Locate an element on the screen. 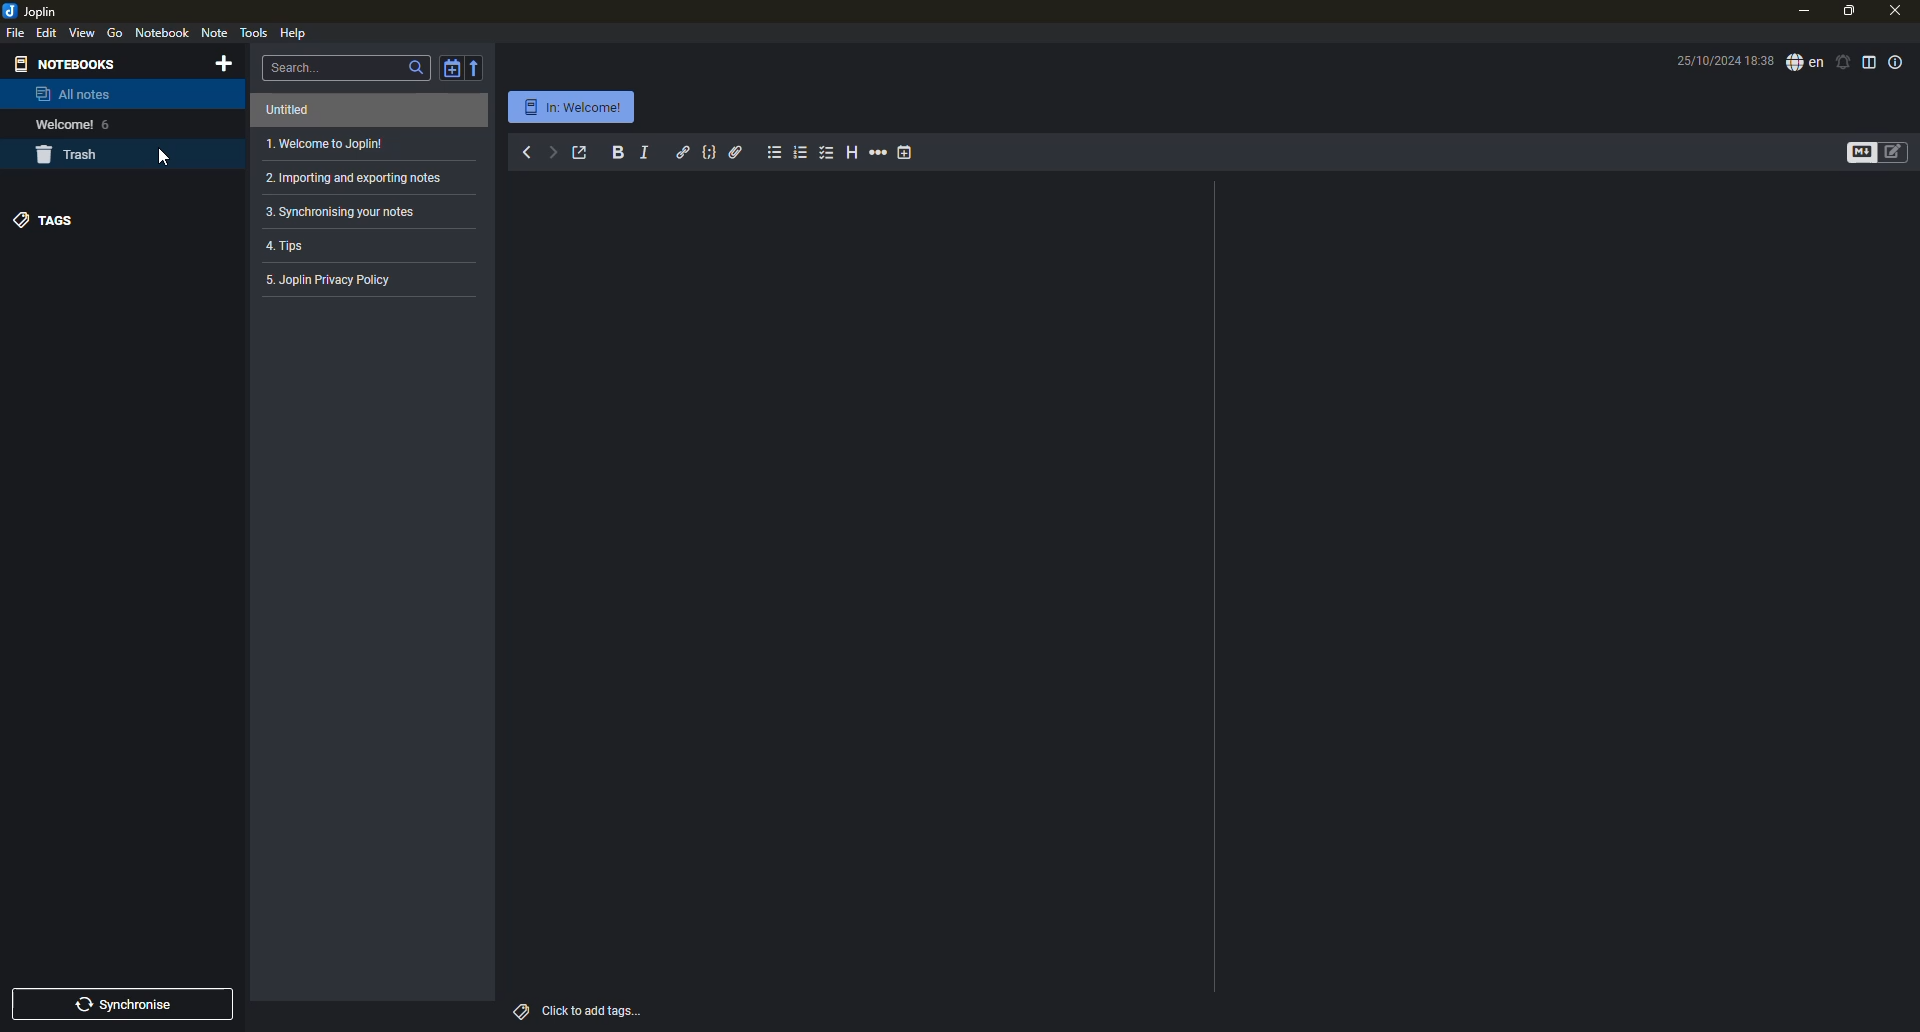 The height and width of the screenshot is (1032, 1920). numbered list is located at coordinates (802, 152).